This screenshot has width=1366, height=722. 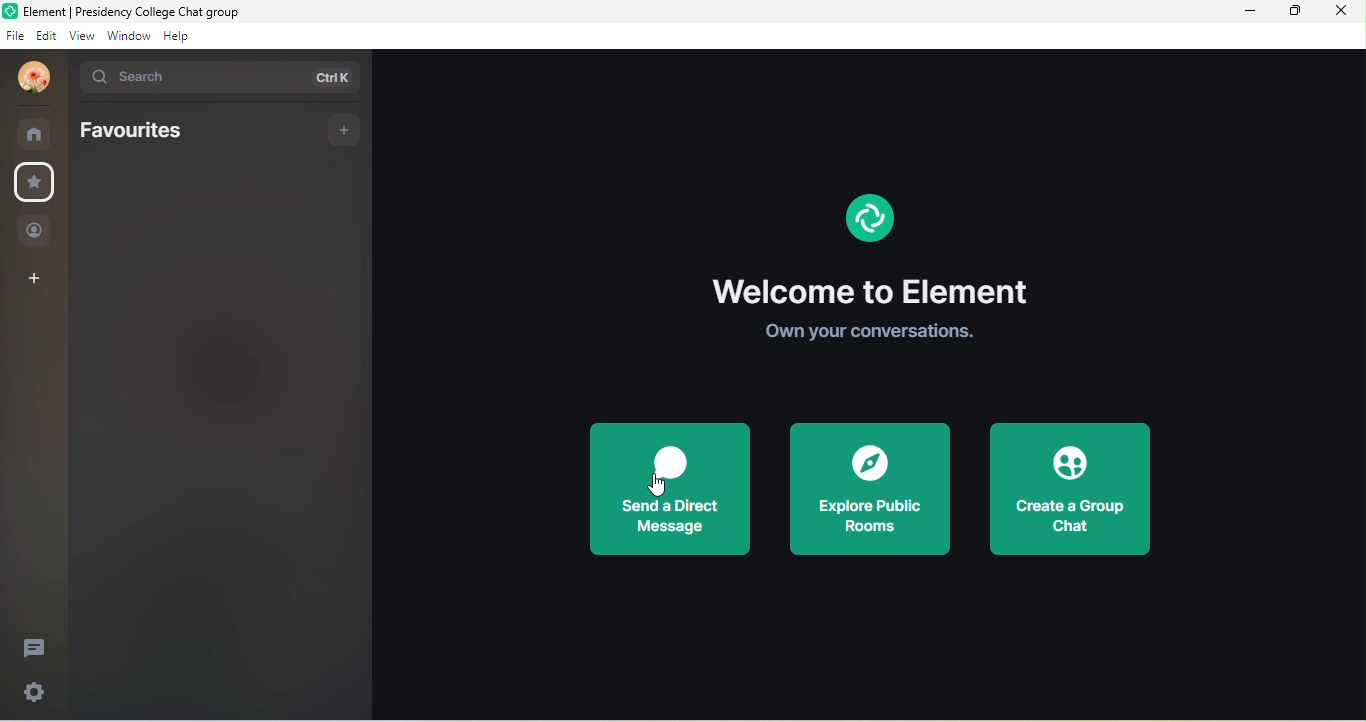 What do you see at coordinates (870, 313) in the screenshot?
I see `welcome to element. own your conversations` at bounding box center [870, 313].